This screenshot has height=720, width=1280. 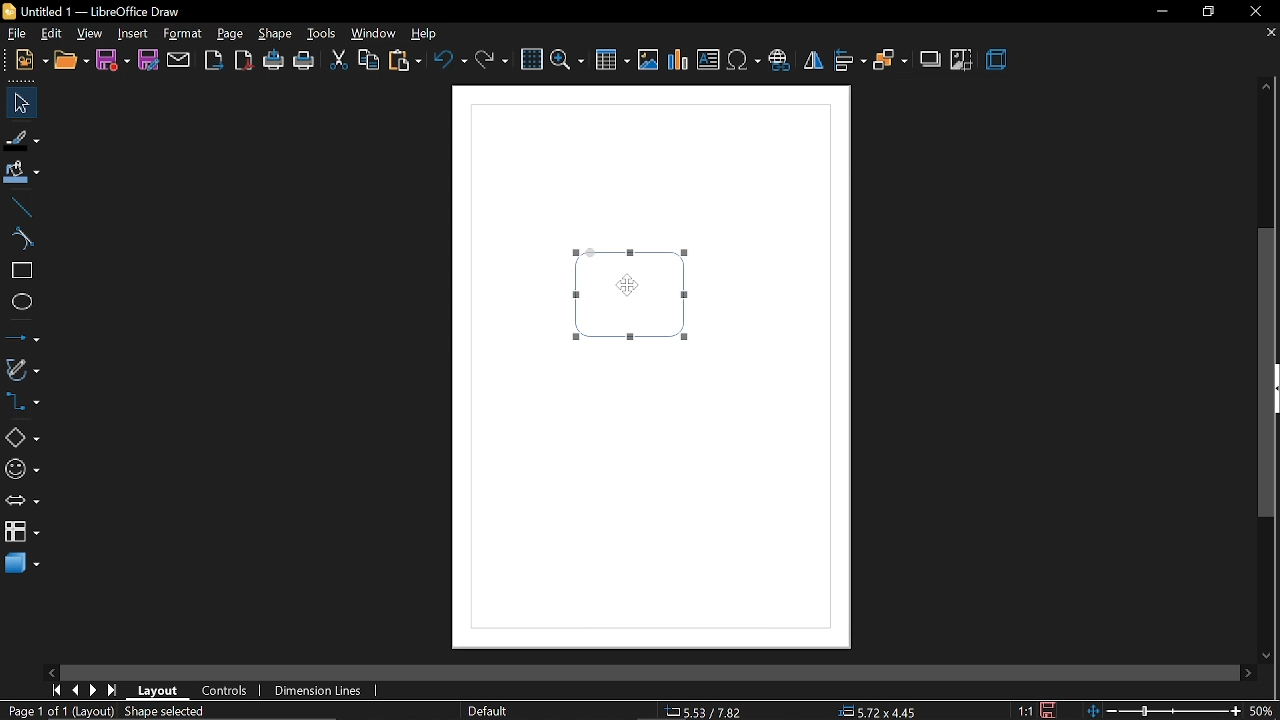 What do you see at coordinates (230, 34) in the screenshot?
I see `page` at bounding box center [230, 34].